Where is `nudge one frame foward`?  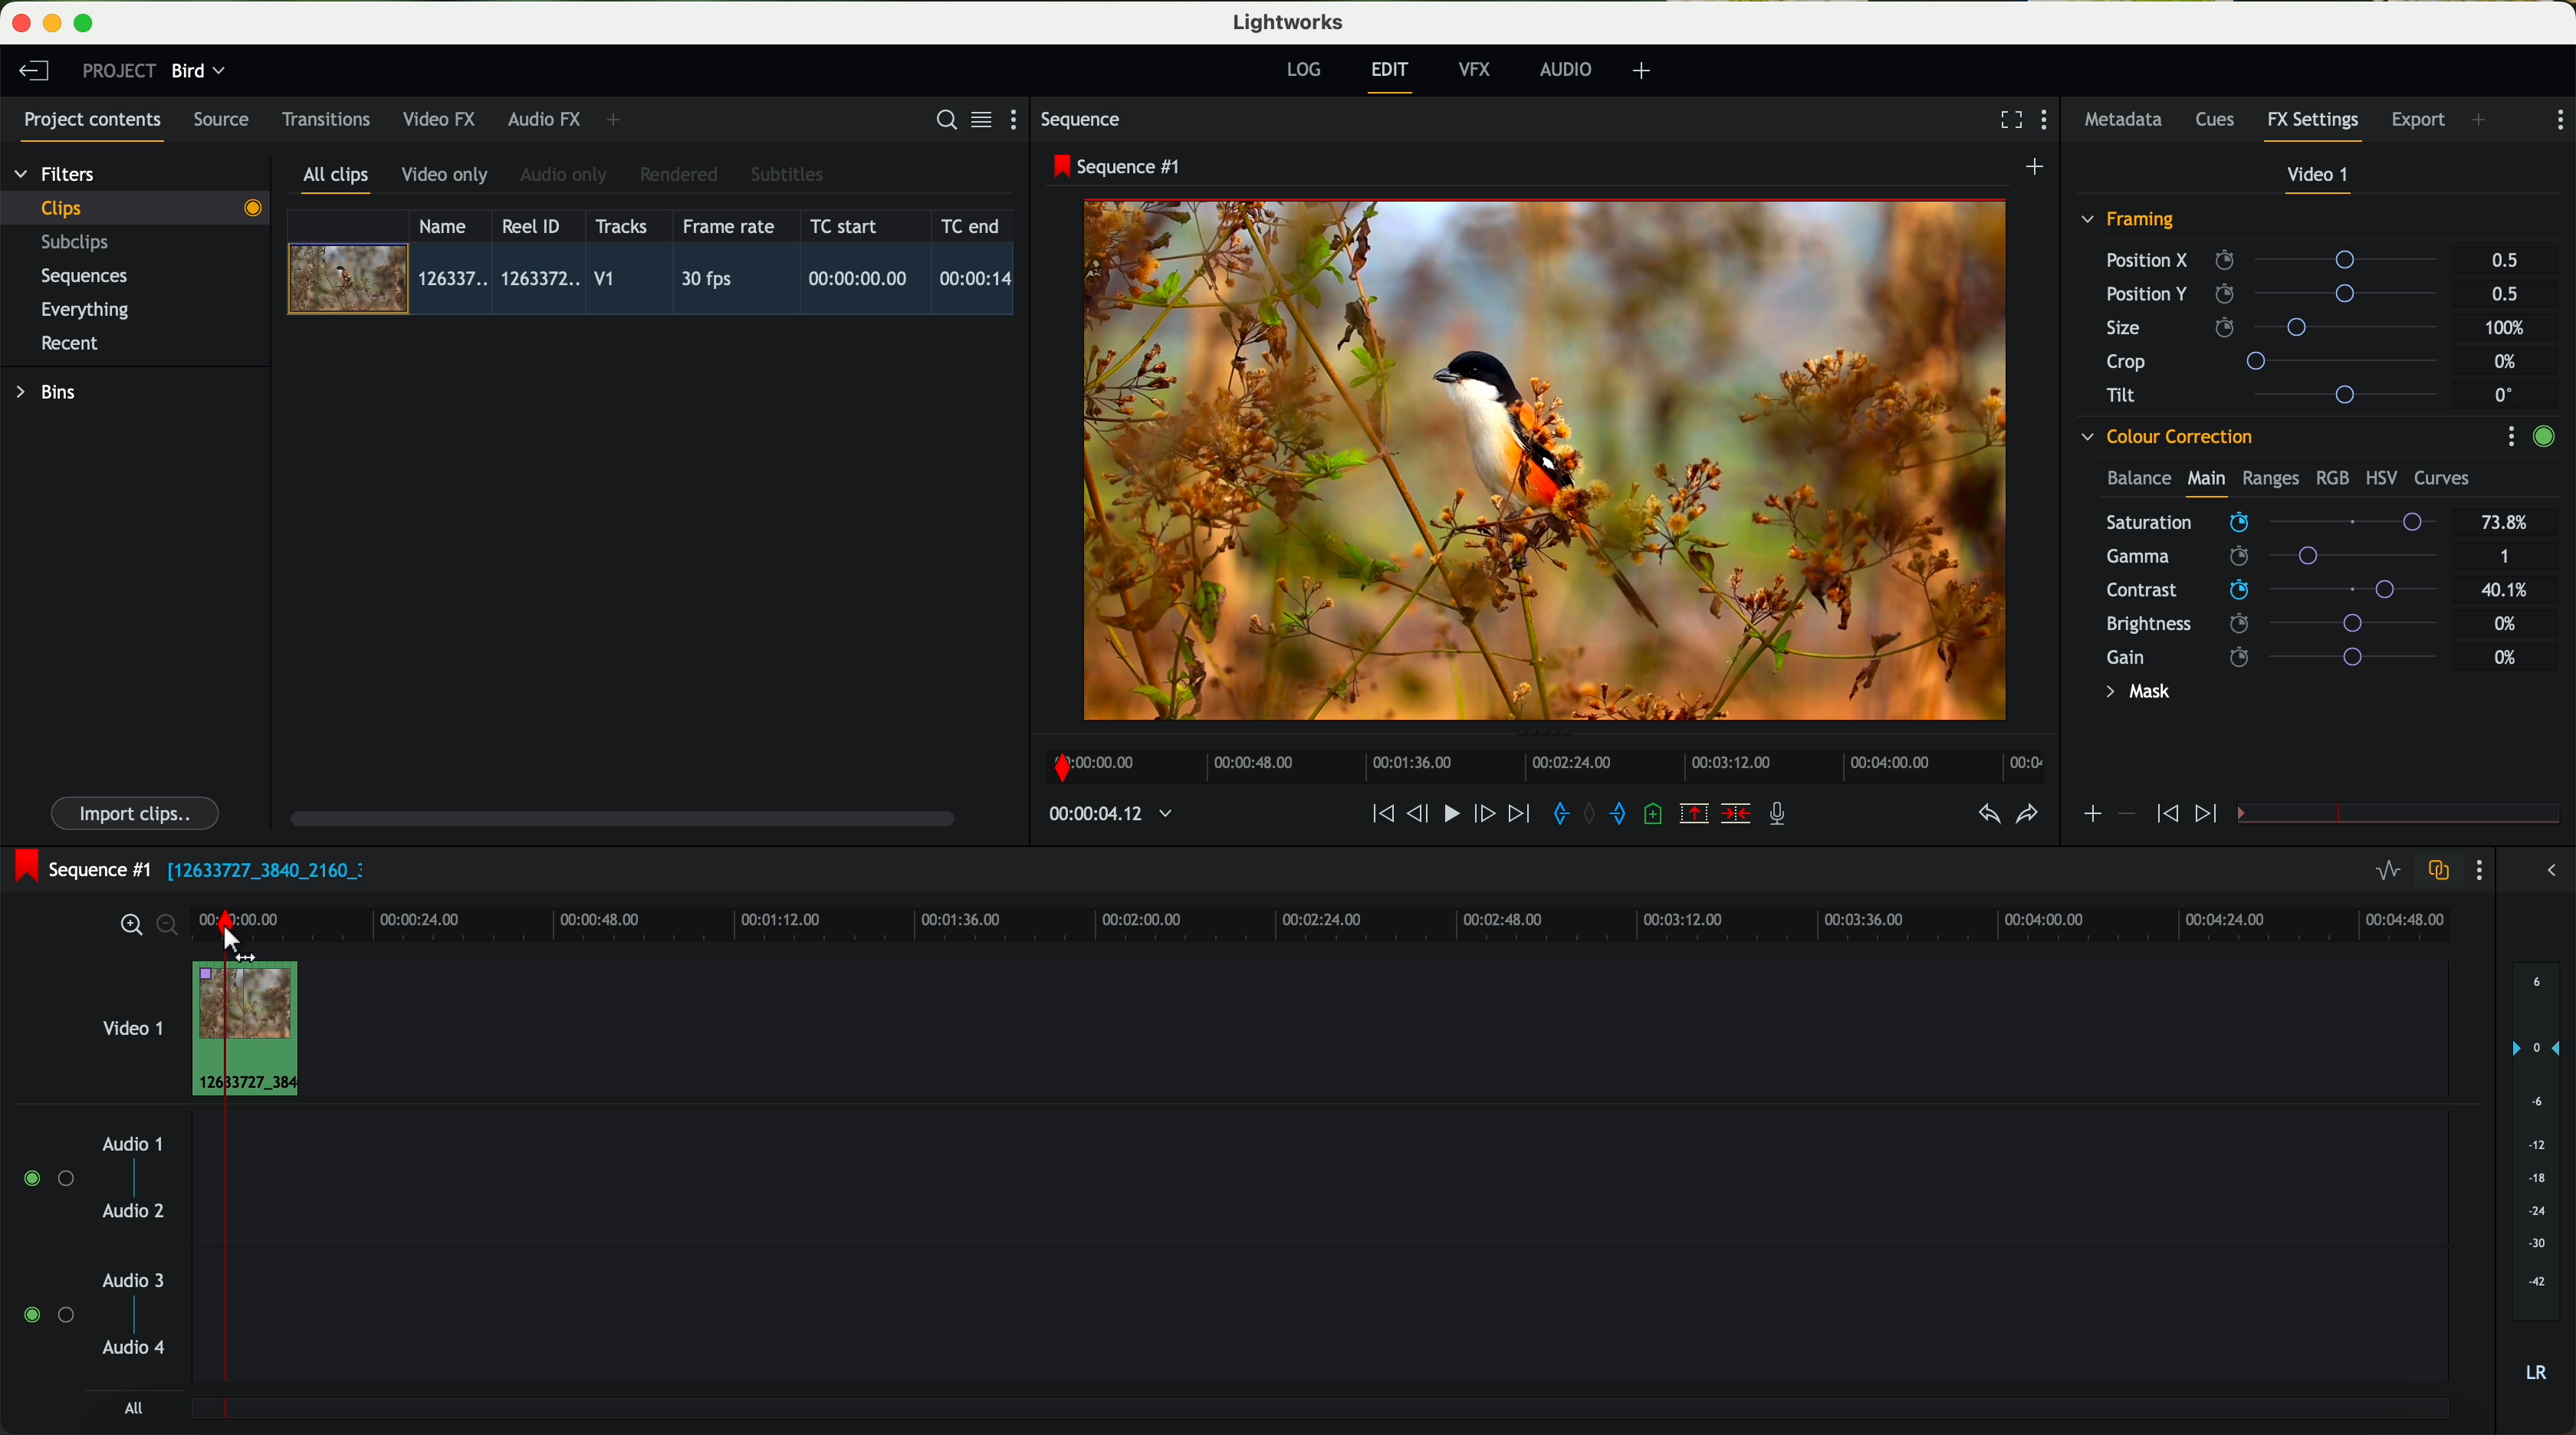 nudge one frame foward is located at coordinates (1487, 815).